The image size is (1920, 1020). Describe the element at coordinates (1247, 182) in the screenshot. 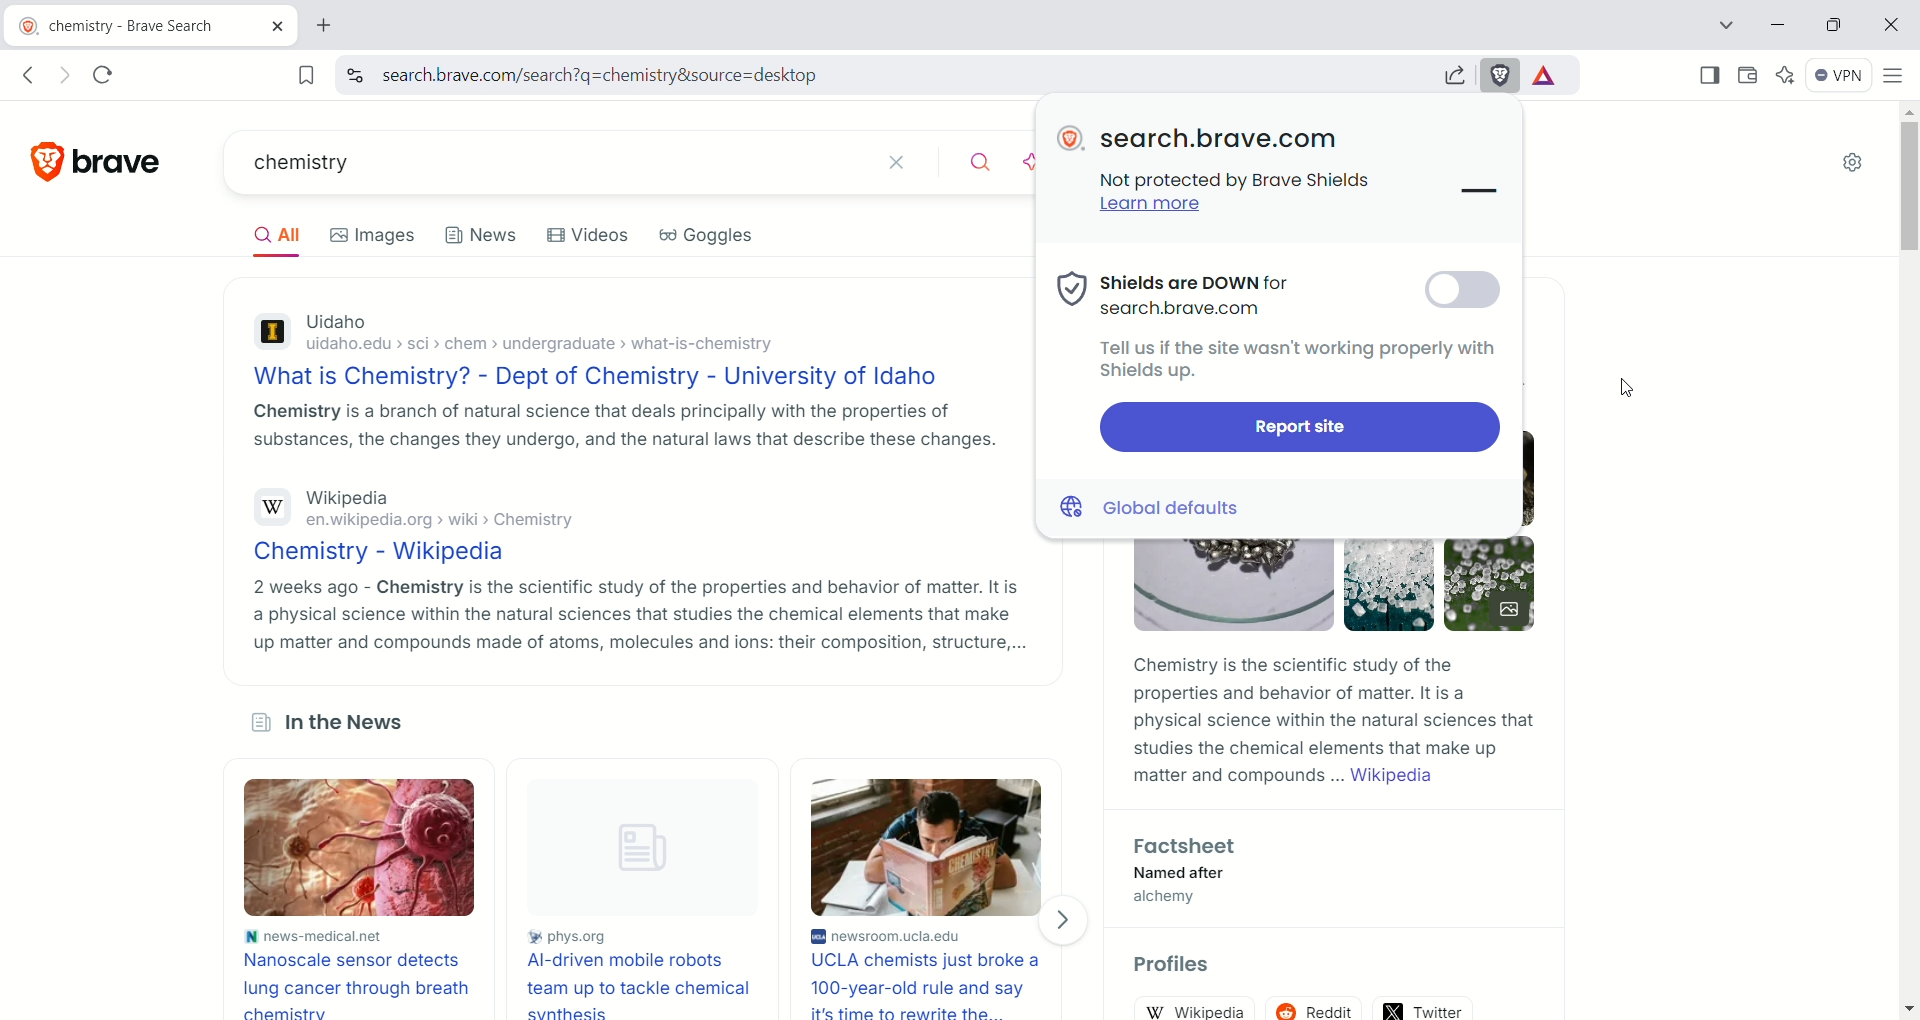

I see `Not protected by brave search` at that location.